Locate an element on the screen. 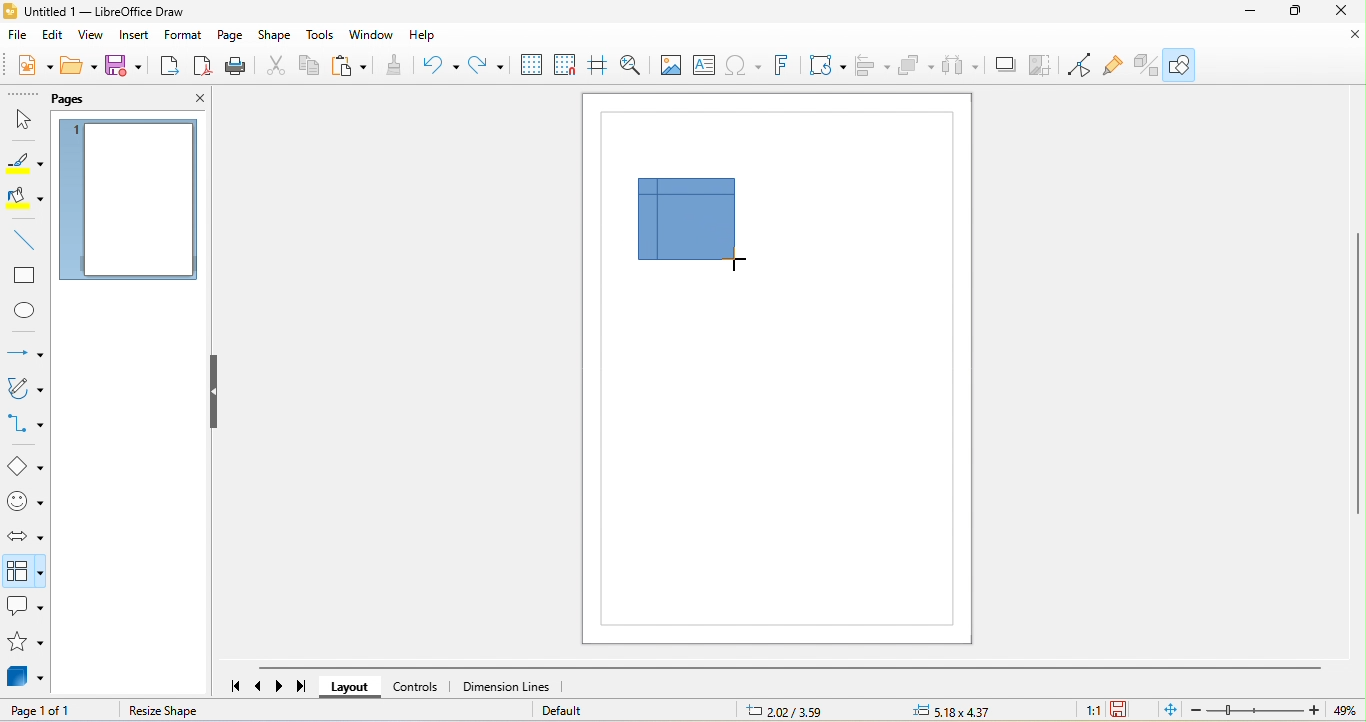 This screenshot has height=722, width=1366. vertical scroll bar is located at coordinates (1357, 373).